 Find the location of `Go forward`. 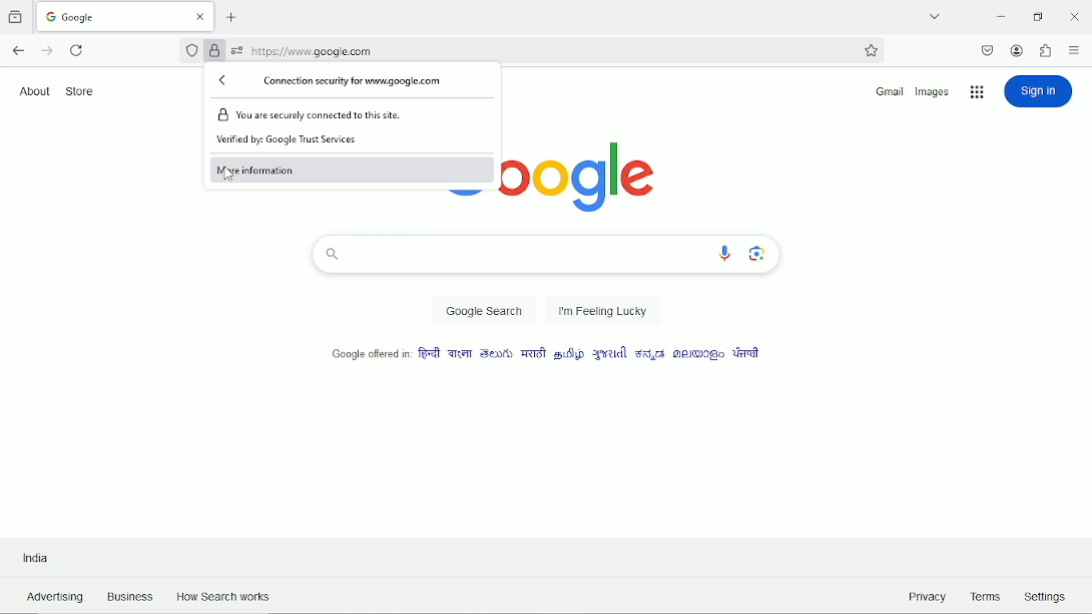

Go forward is located at coordinates (47, 51).